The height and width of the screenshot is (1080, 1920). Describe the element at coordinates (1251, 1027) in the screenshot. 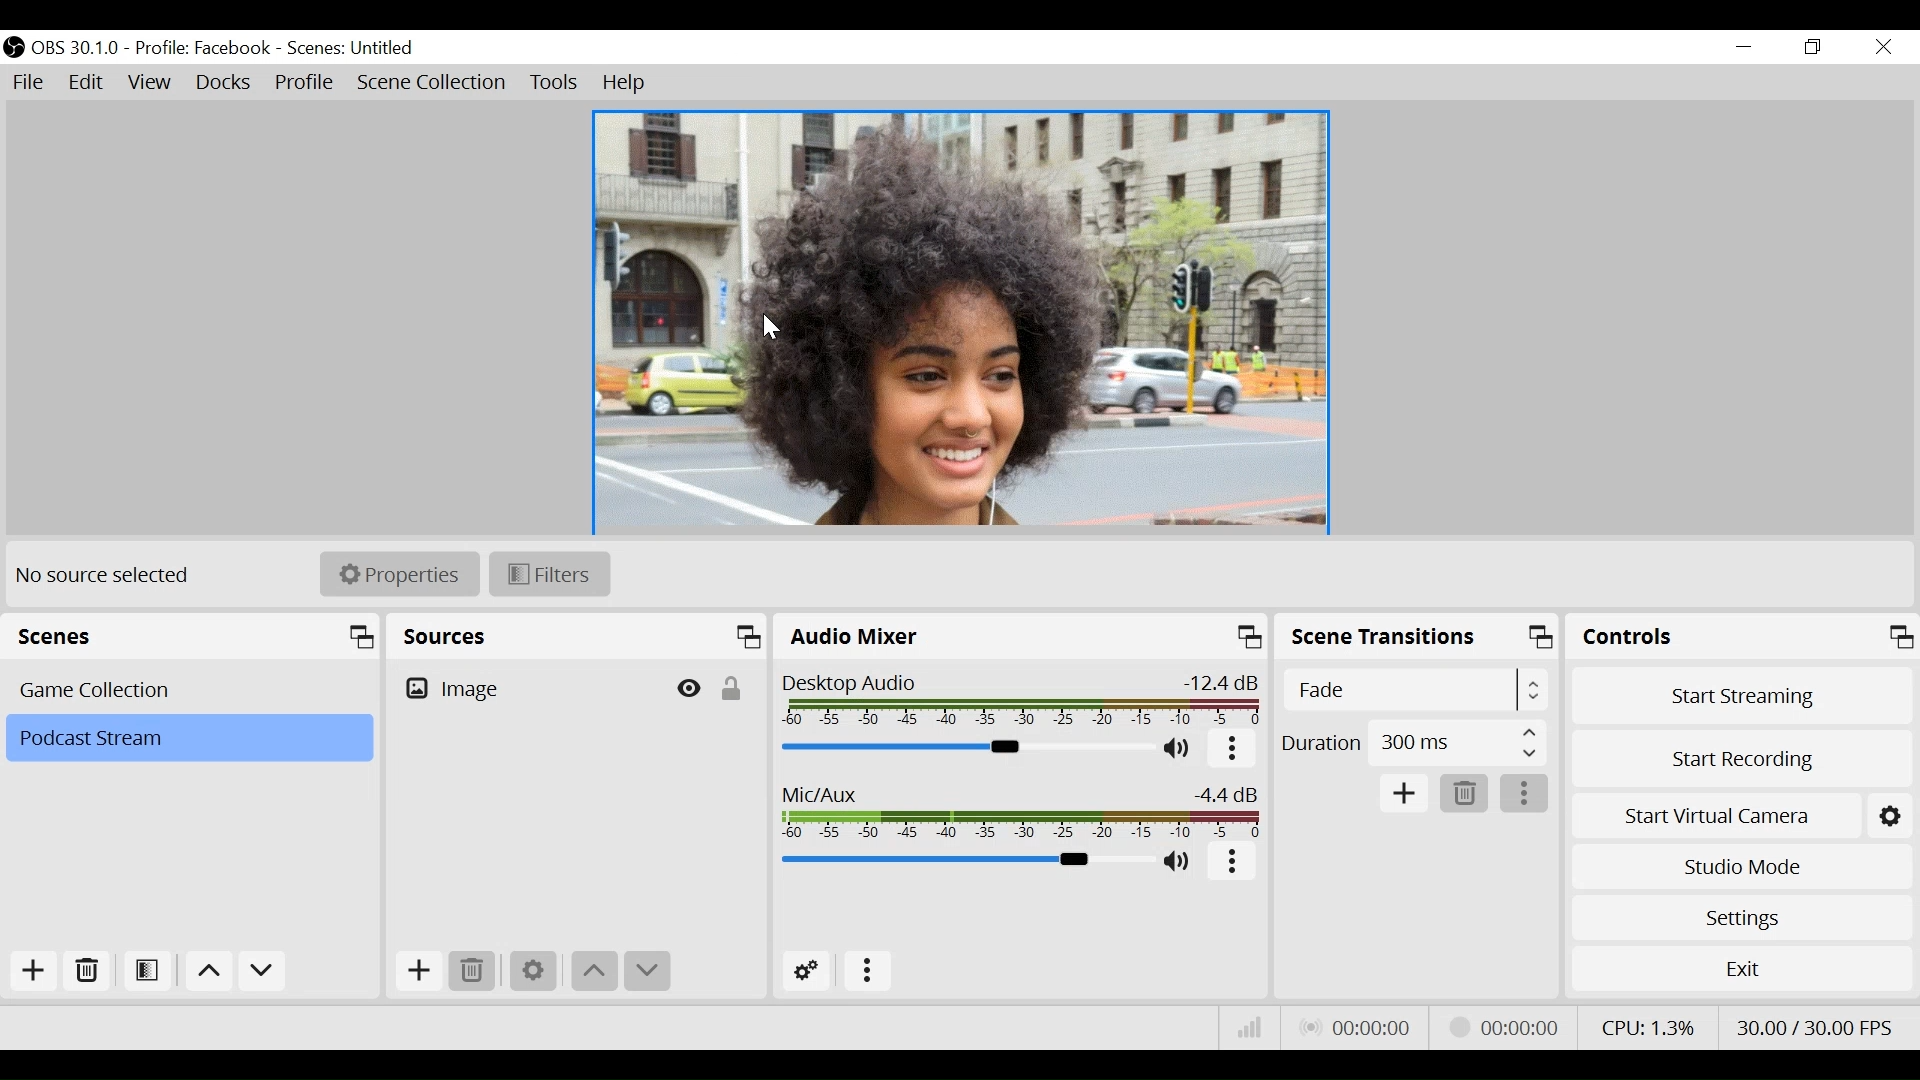

I see `Bitrate` at that location.